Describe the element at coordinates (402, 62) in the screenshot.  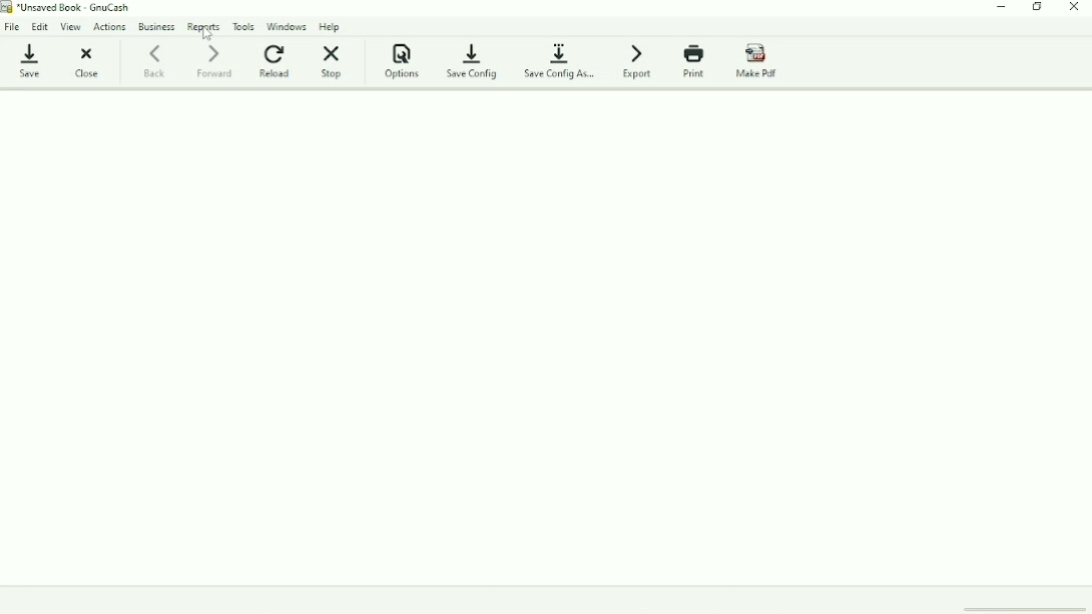
I see `Options` at that location.